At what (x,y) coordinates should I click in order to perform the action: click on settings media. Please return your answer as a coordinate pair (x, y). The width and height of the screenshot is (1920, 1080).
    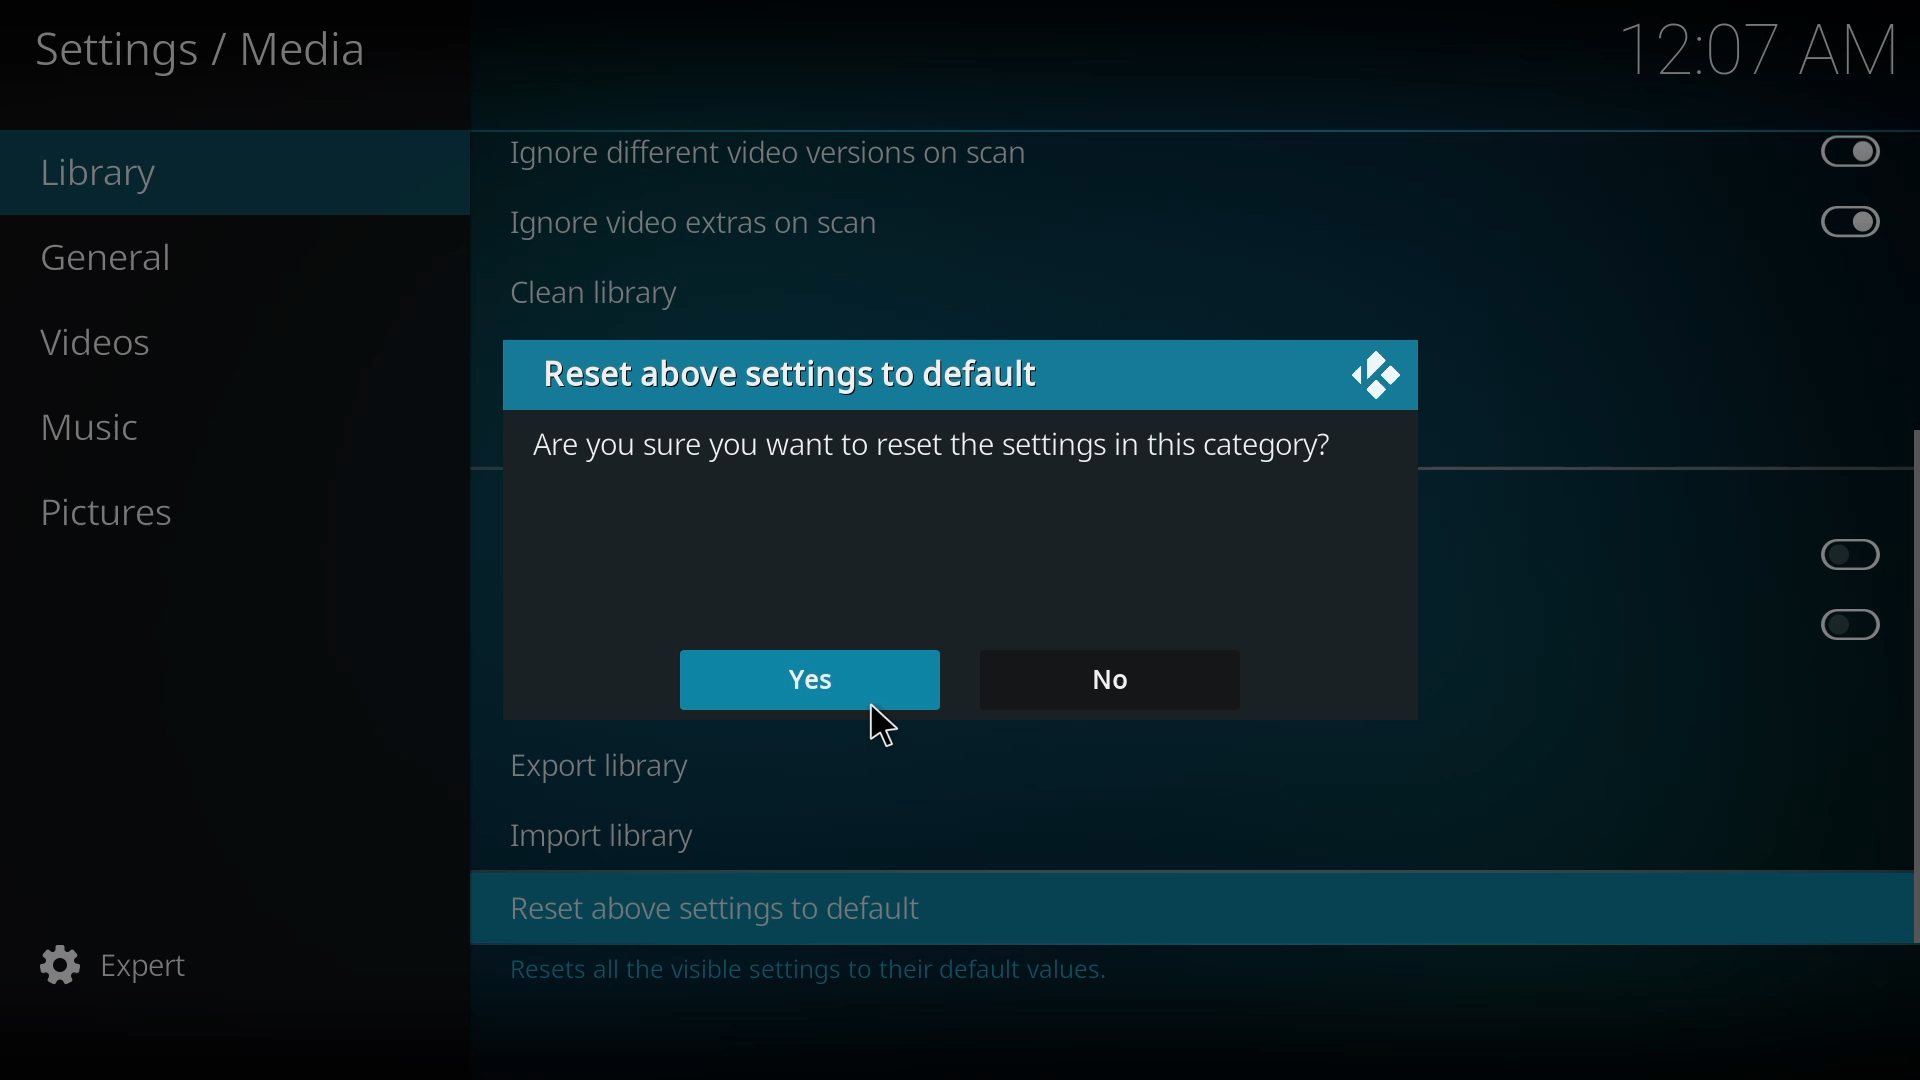
    Looking at the image, I should click on (205, 51).